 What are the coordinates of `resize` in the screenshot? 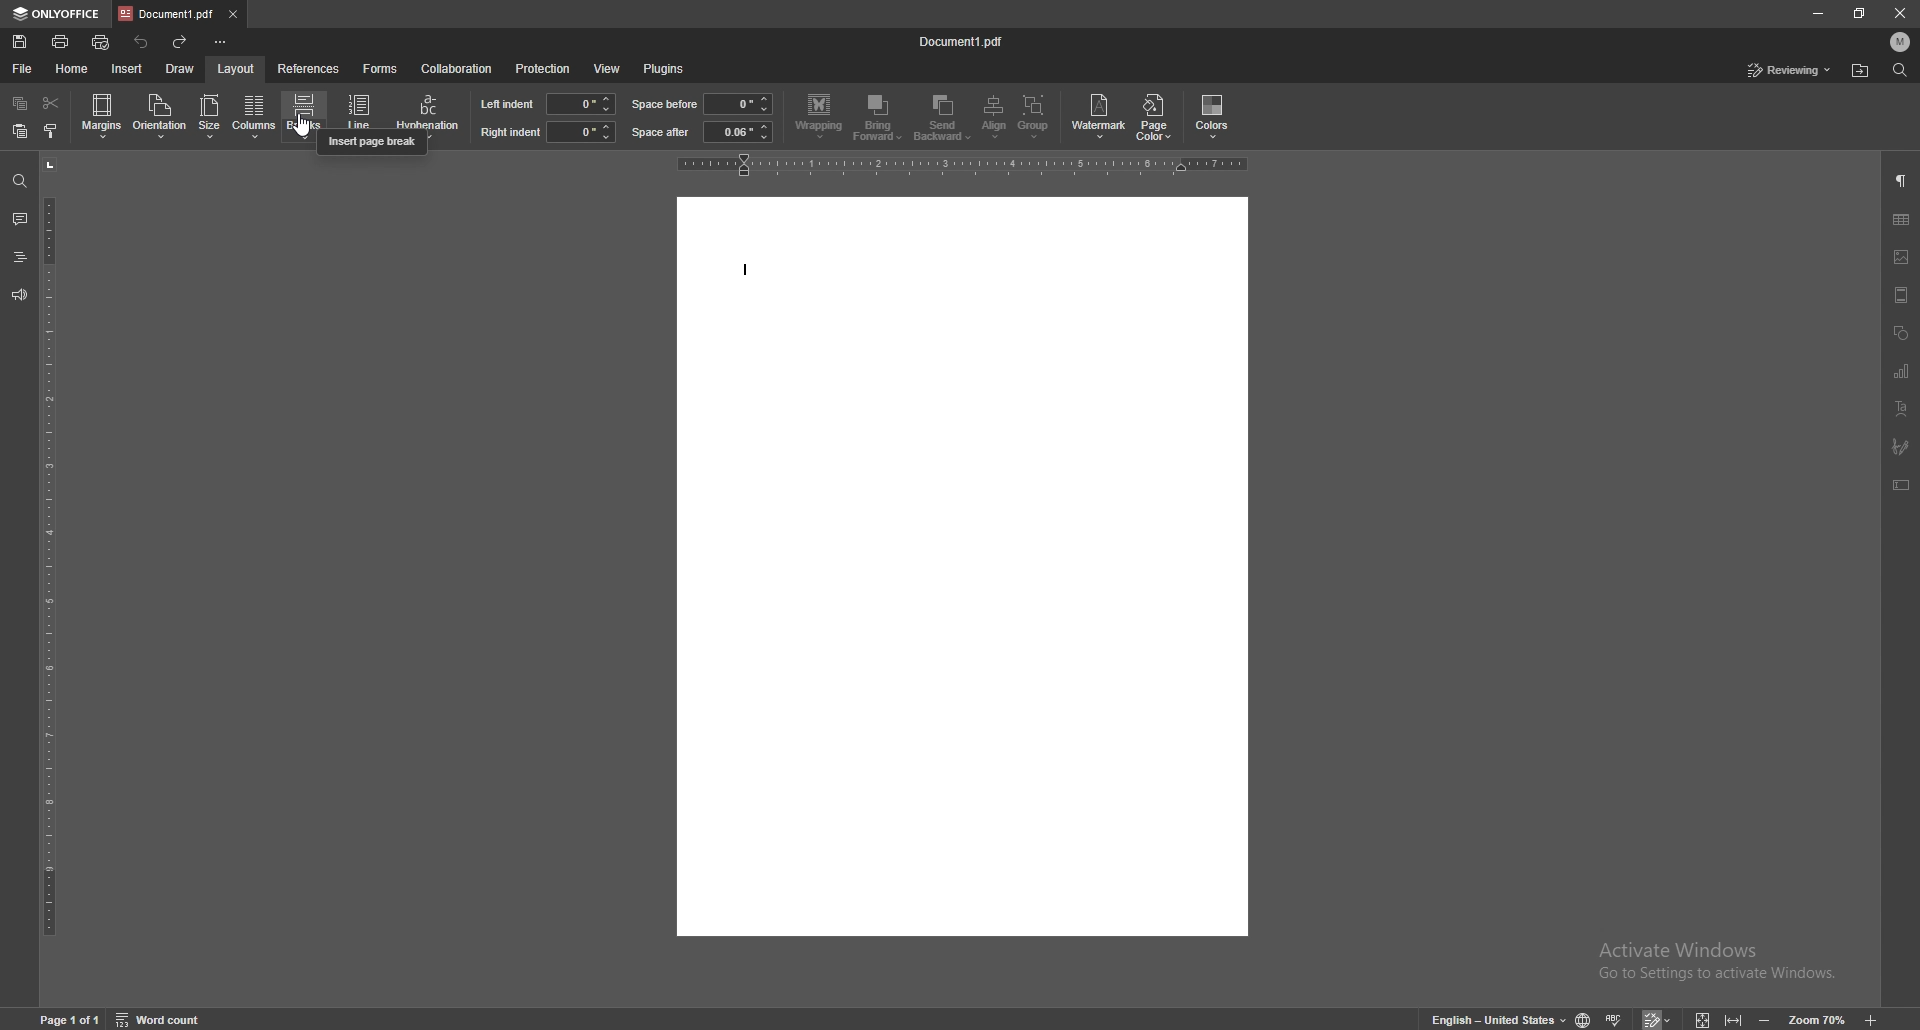 It's located at (1860, 13).